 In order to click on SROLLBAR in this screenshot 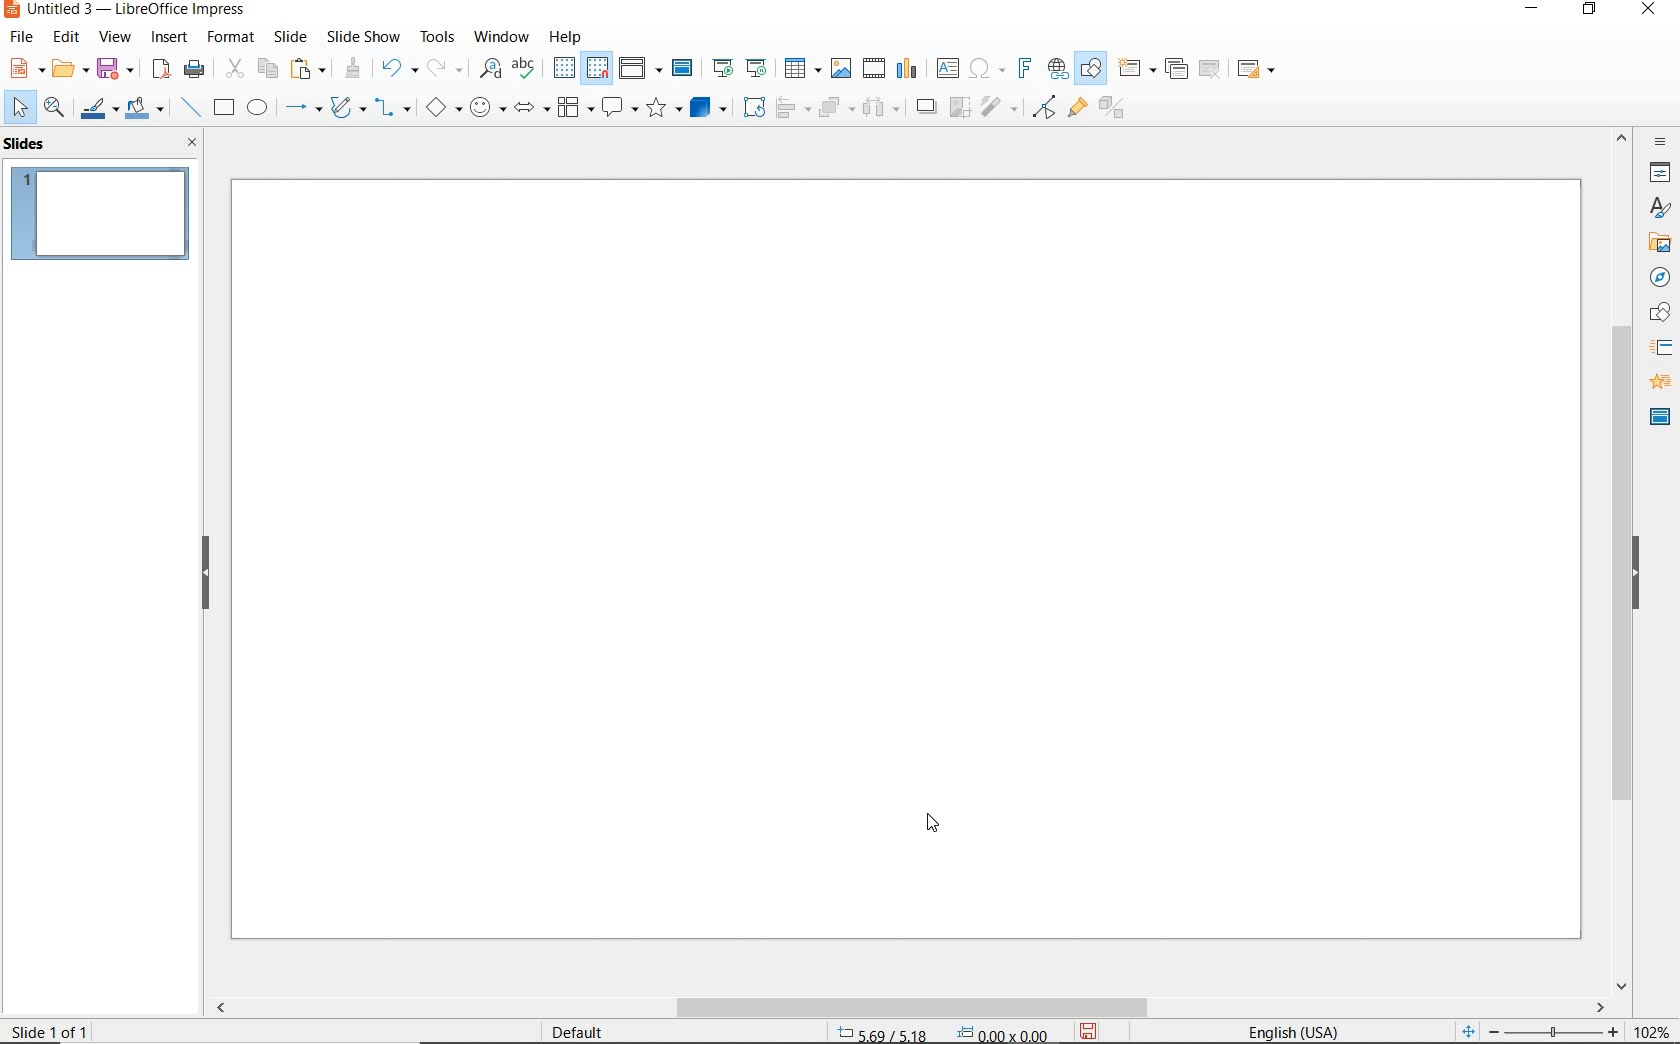, I will do `click(1622, 563)`.